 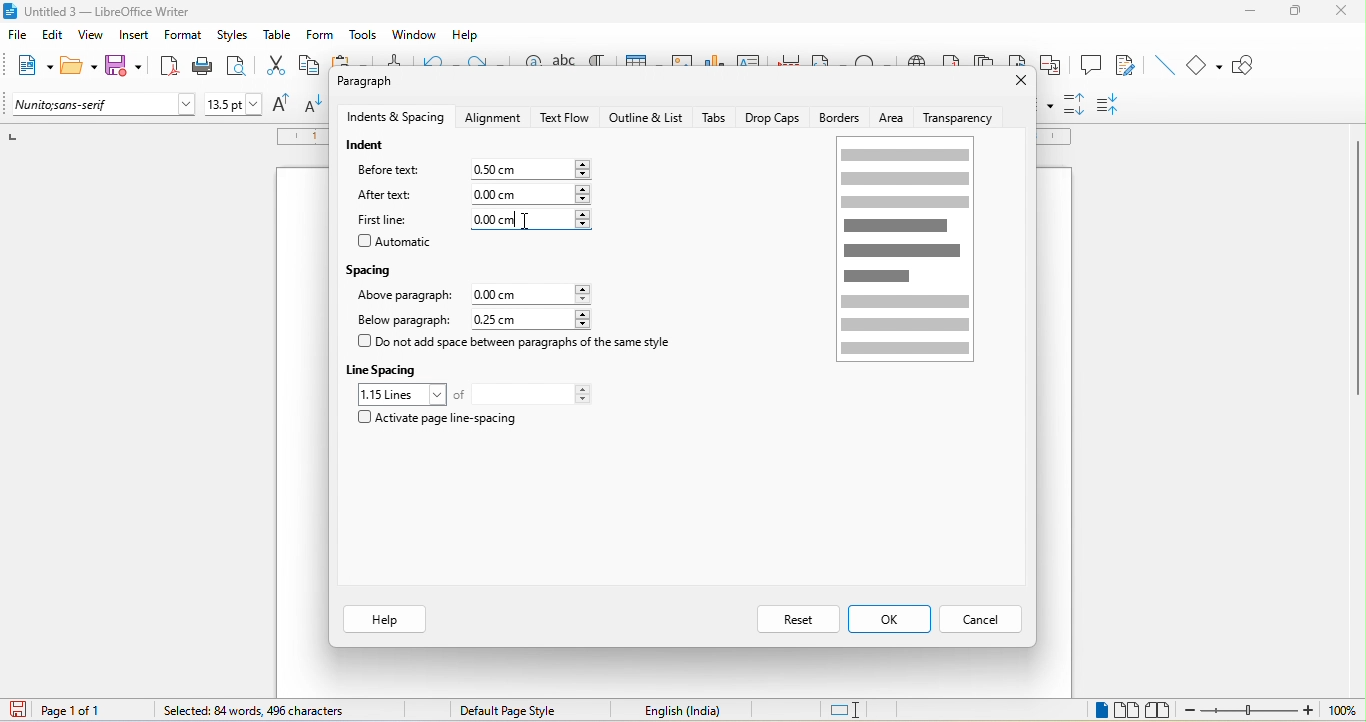 What do you see at coordinates (31, 68) in the screenshot?
I see `new` at bounding box center [31, 68].